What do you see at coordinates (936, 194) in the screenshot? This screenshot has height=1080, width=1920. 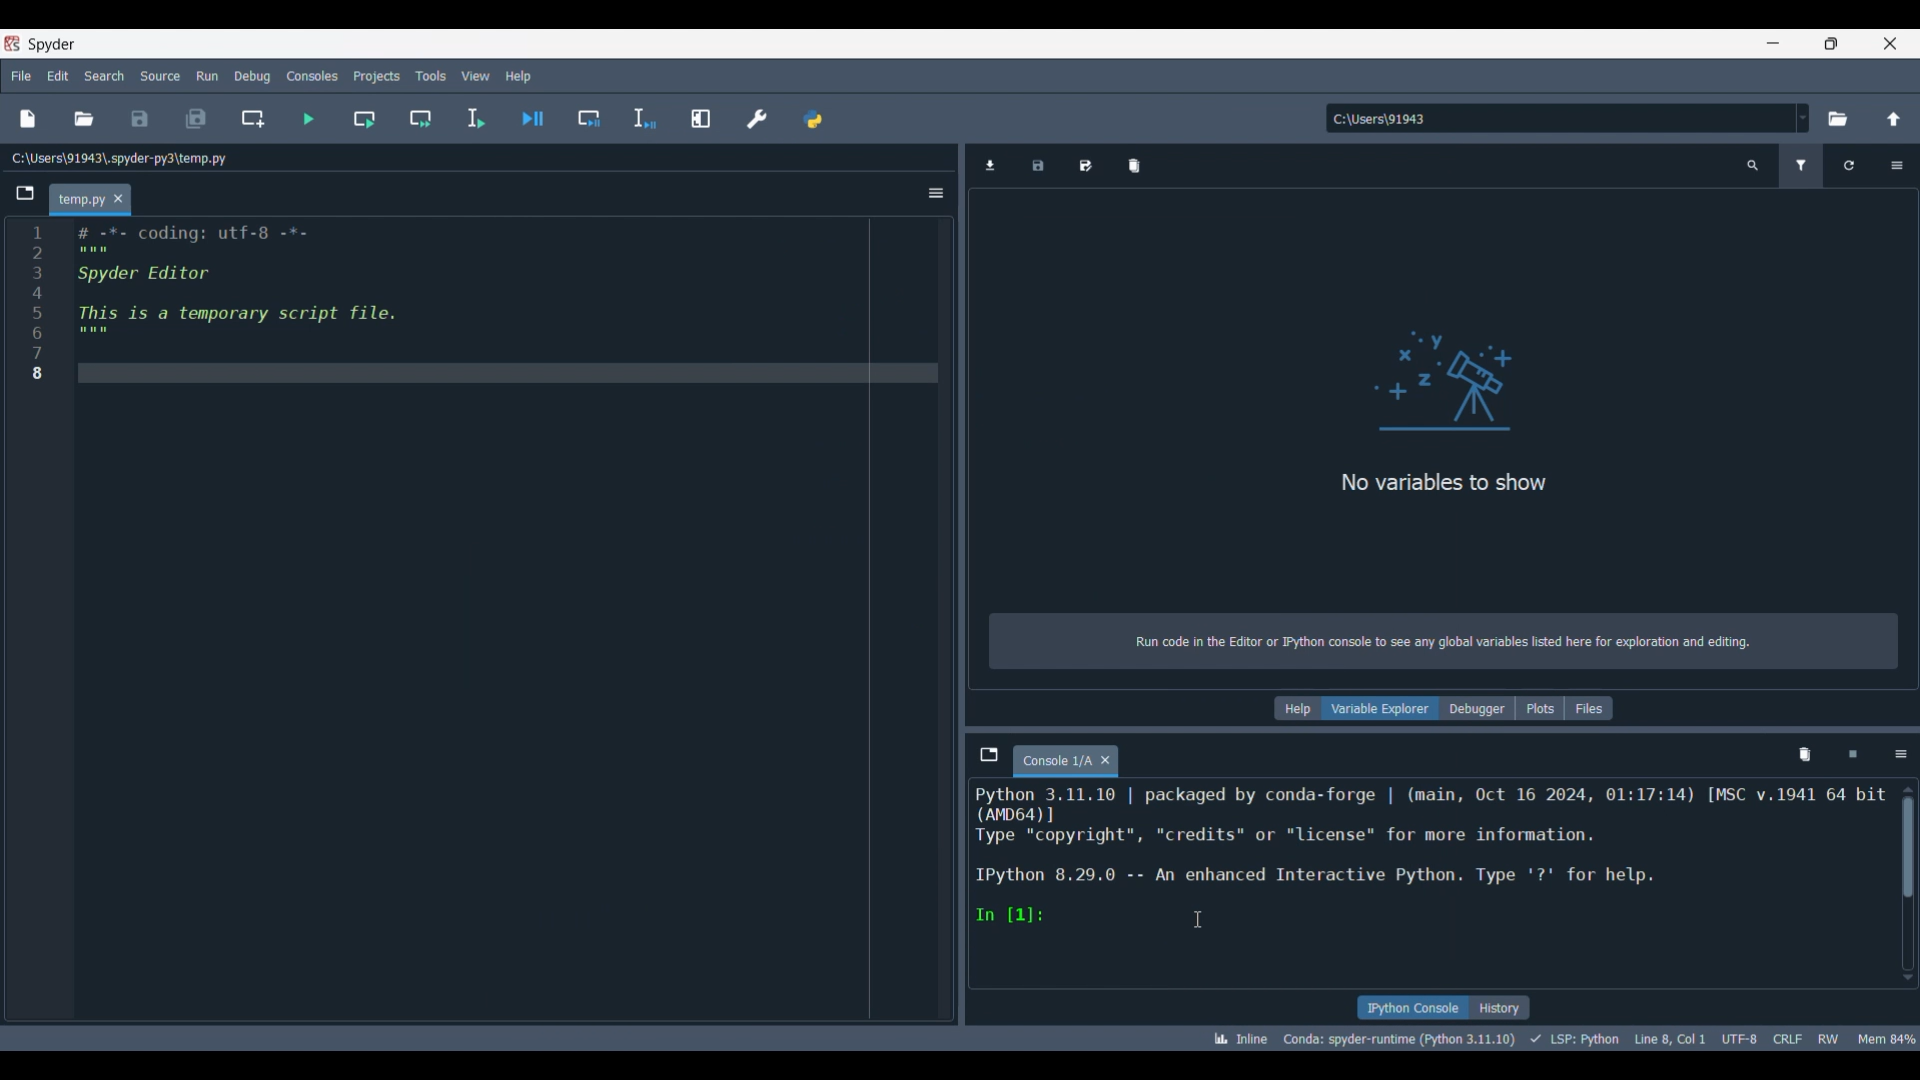 I see `Options` at bounding box center [936, 194].